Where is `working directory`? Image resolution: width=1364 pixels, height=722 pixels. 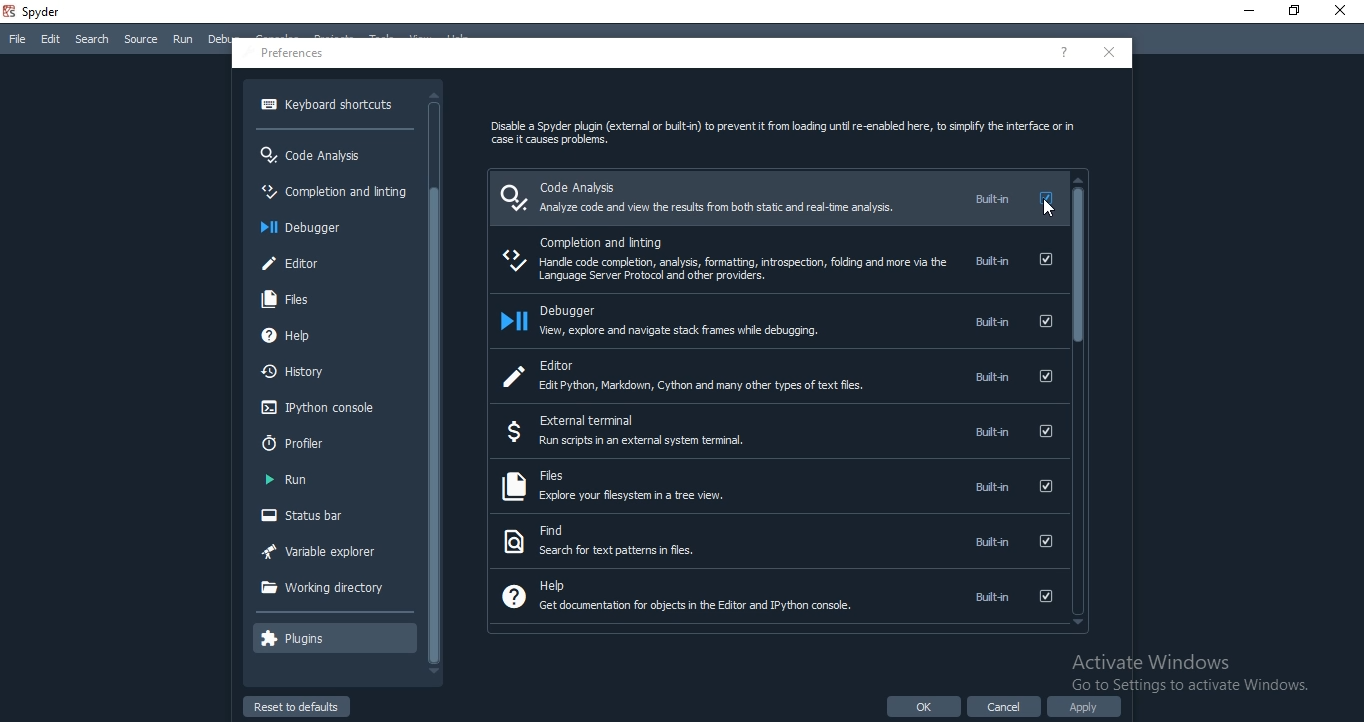
working directory is located at coordinates (331, 585).